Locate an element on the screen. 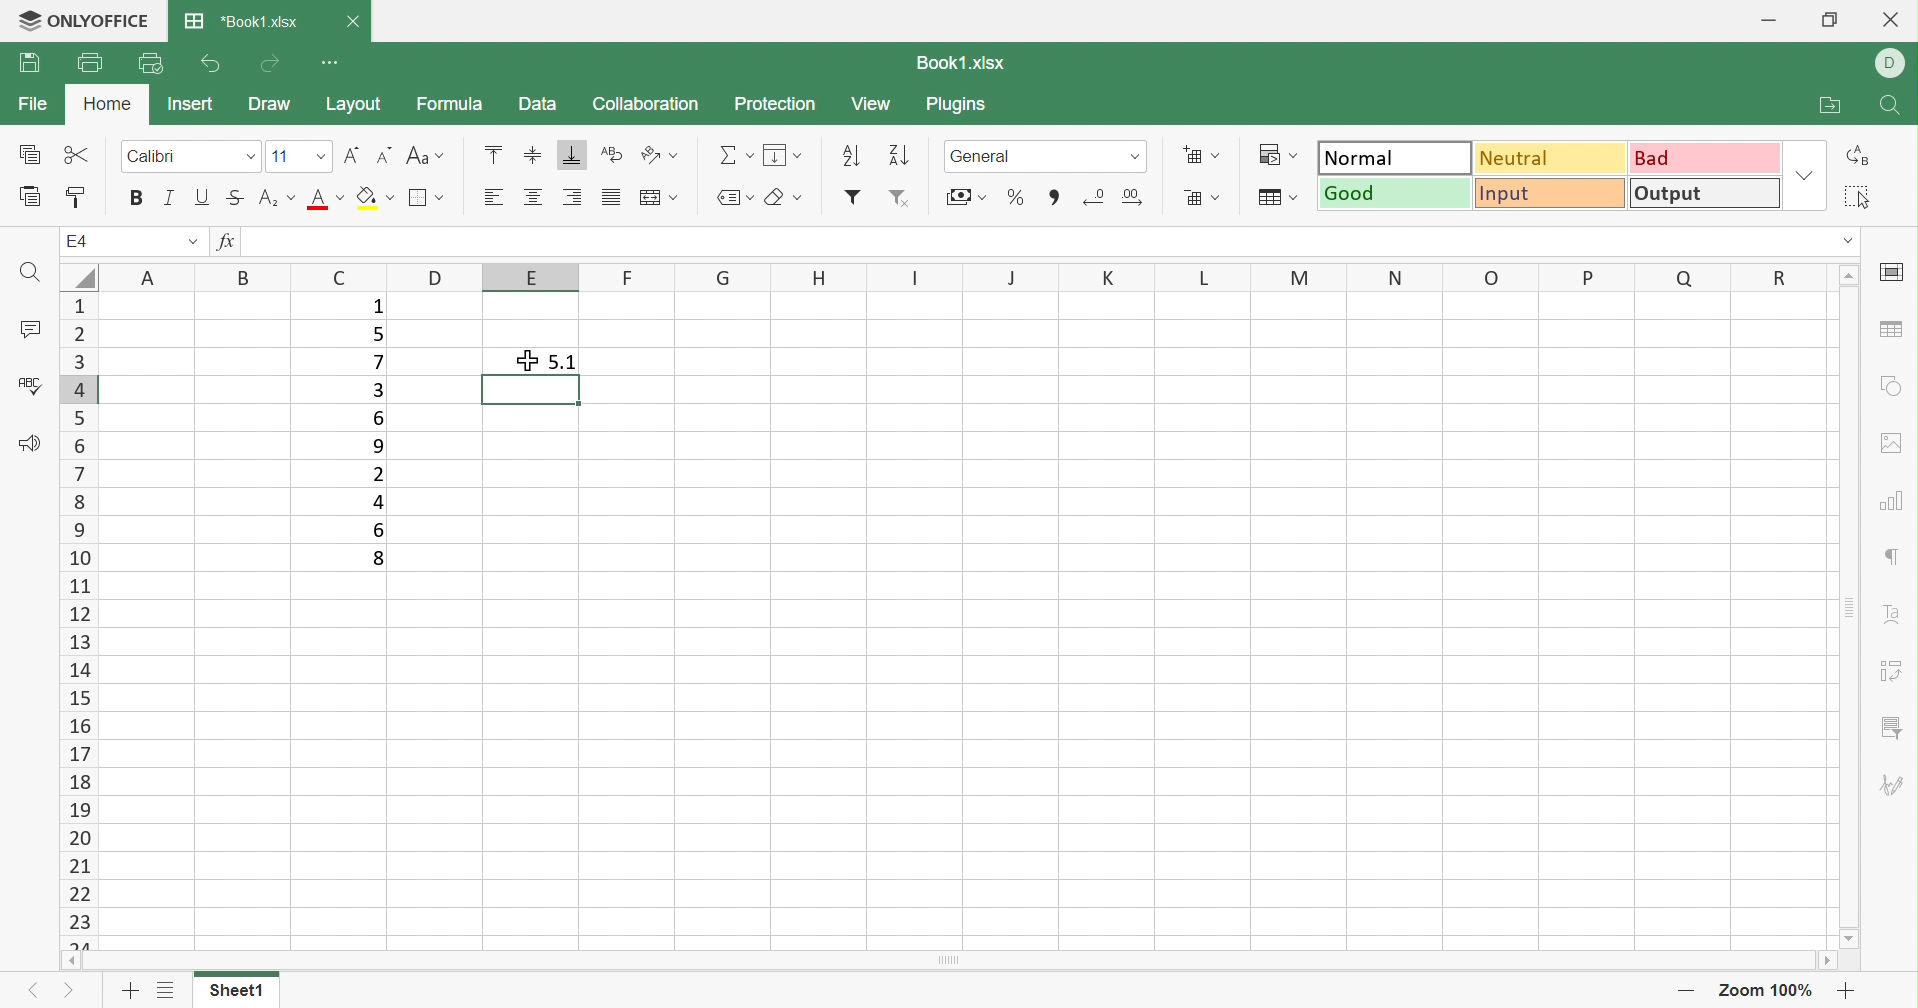  Superscript / subscript is located at coordinates (280, 197).